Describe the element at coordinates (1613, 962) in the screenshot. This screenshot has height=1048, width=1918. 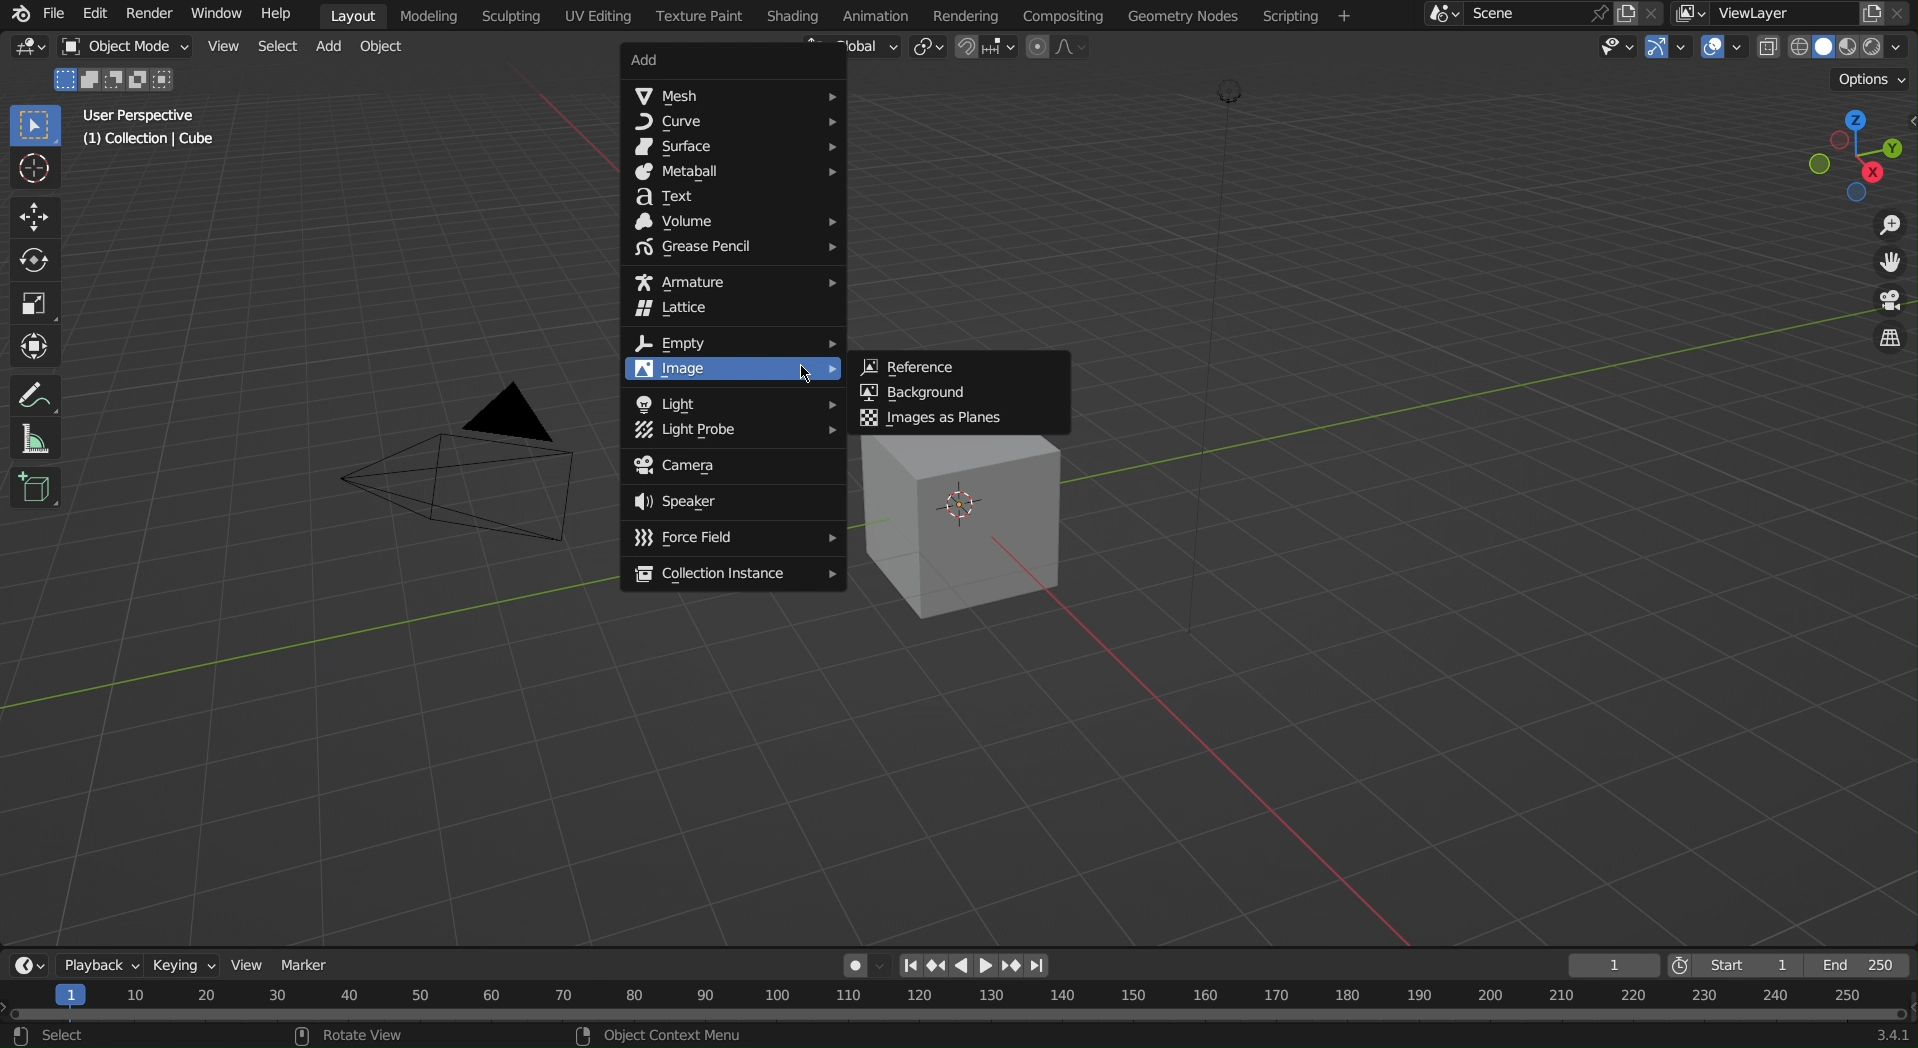
I see `1` at that location.